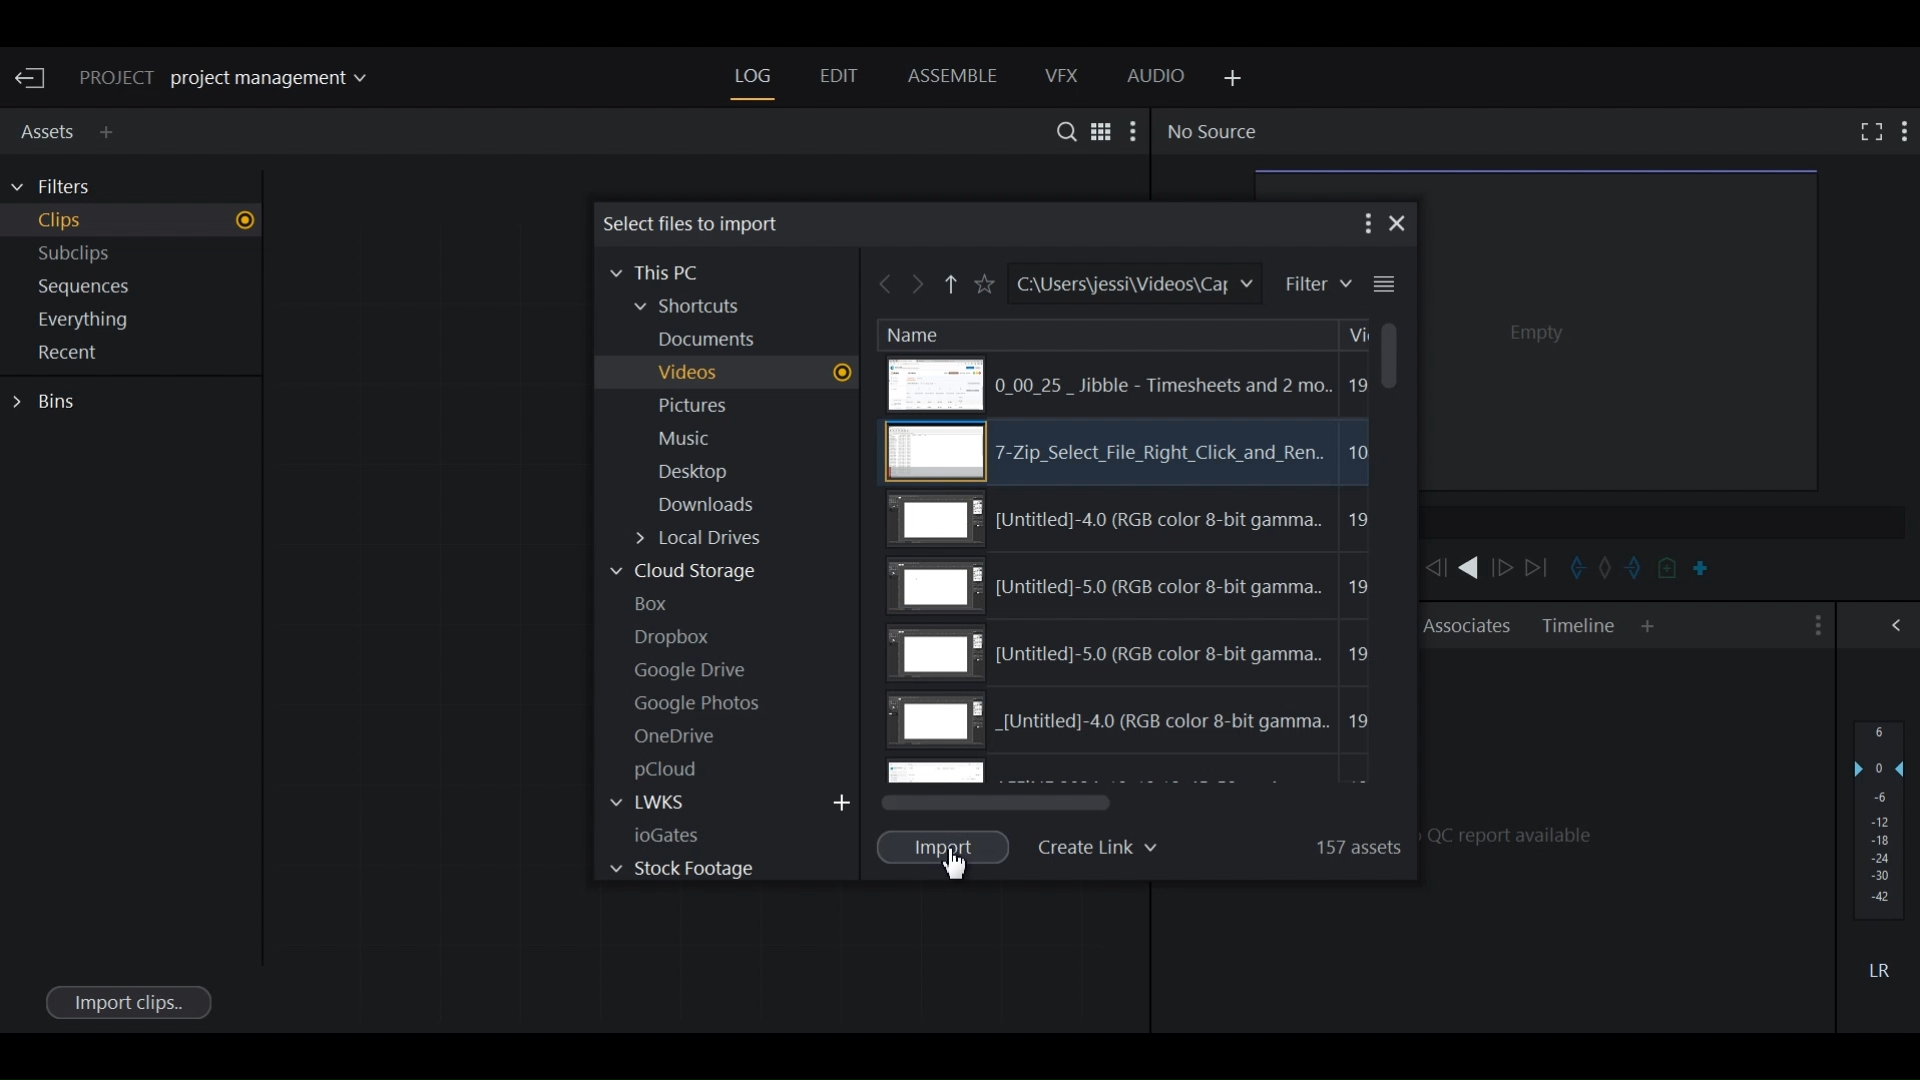  Describe the element at coordinates (661, 603) in the screenshot. I see `Box` at that location.